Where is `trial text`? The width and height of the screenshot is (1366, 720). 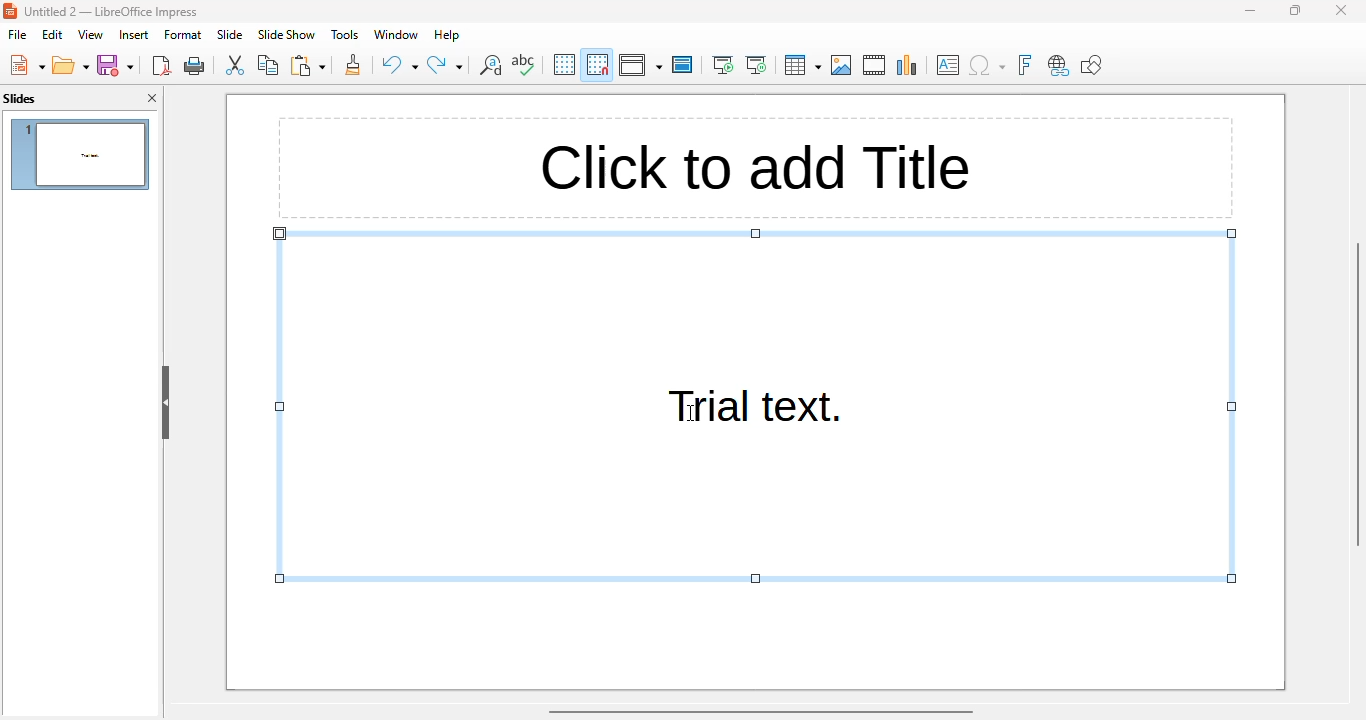 trial text is located at coordinates (757, 410).